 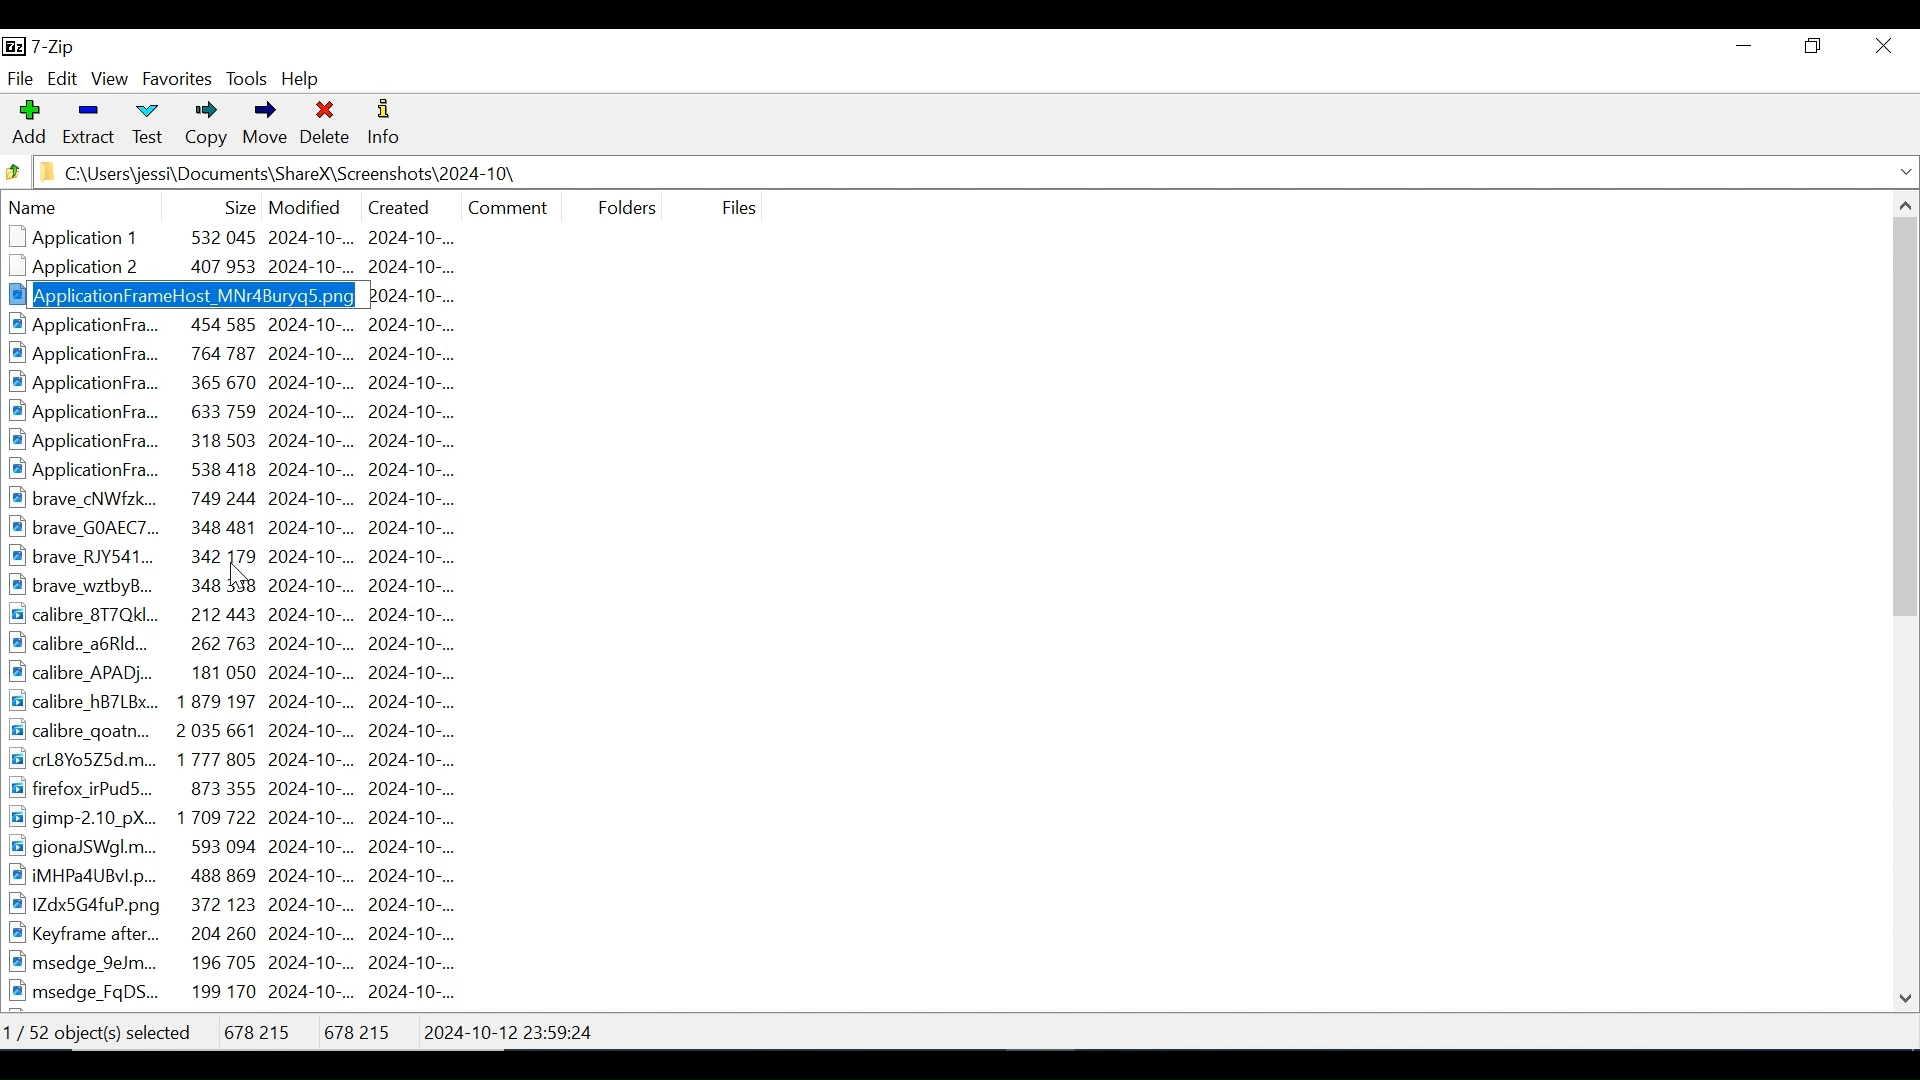 I want to click on Applicationfra.. ~~ 764 787 2024-10-.. 2024-10-.., so click(x=241, y=354).